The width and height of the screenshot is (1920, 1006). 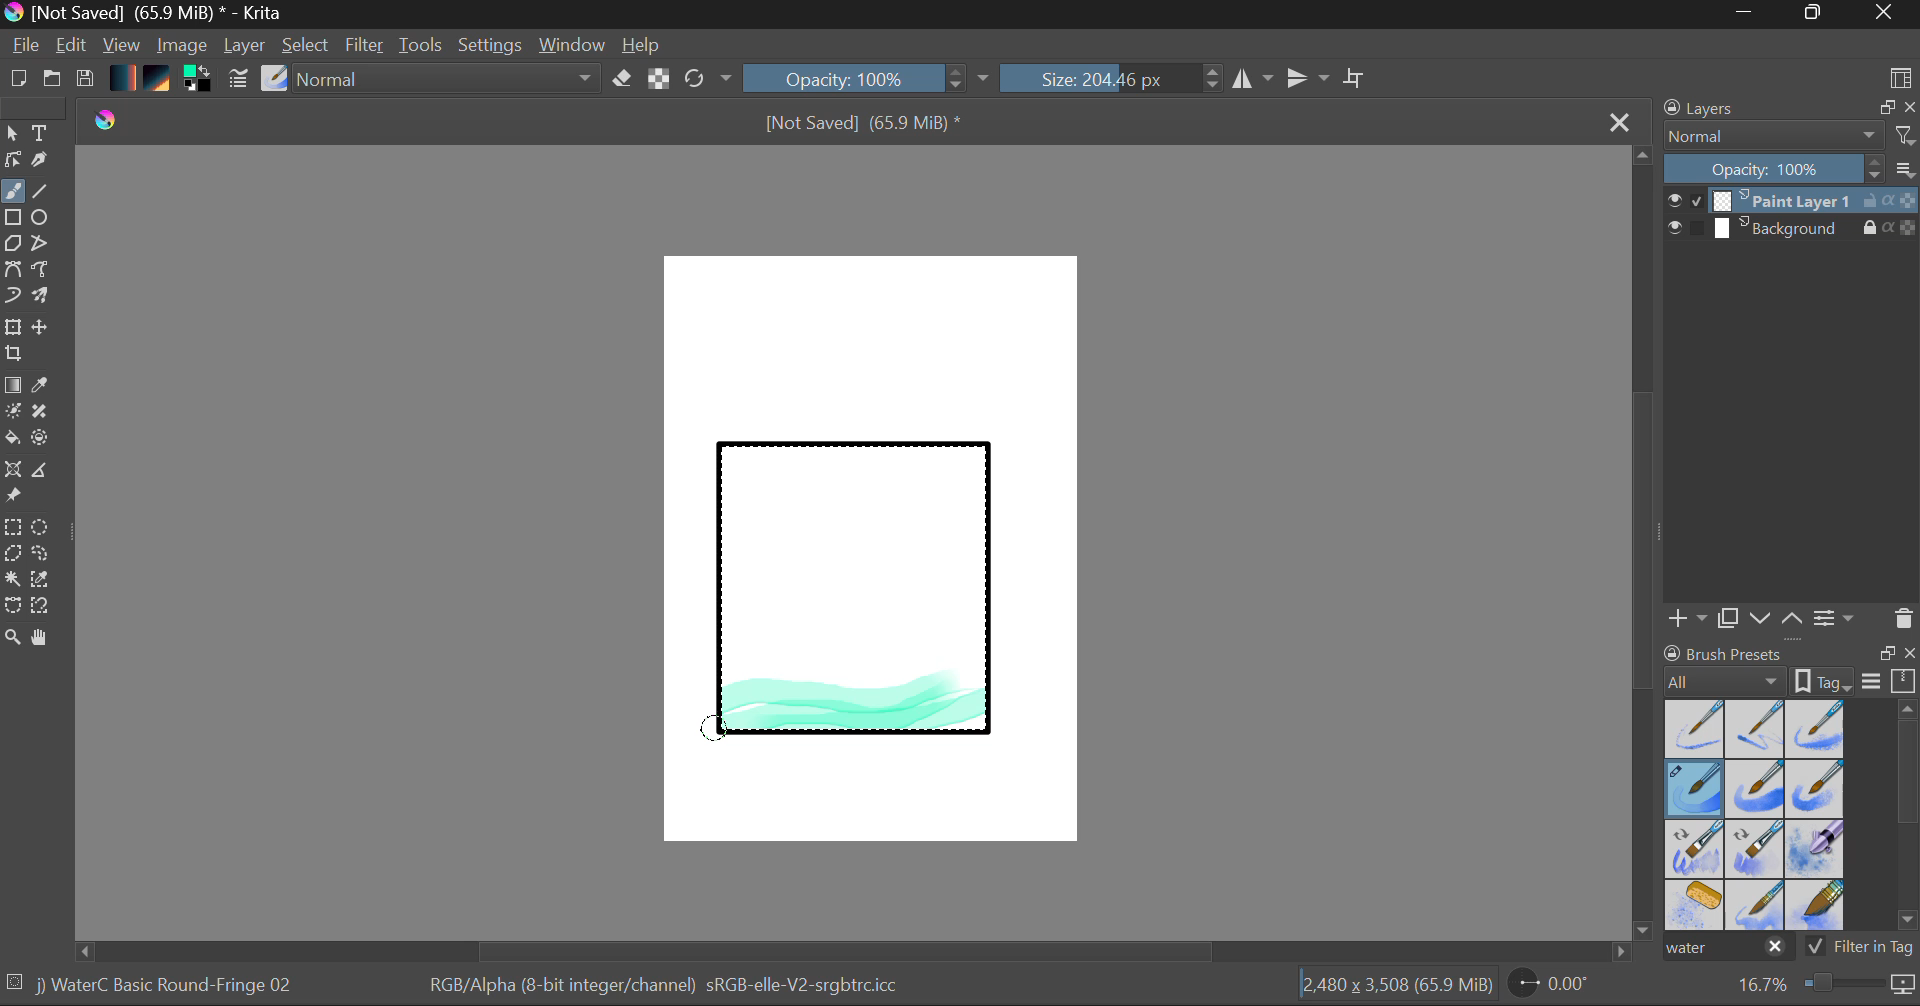 I want to click on Transform Layer, so click(x=12, y=325).